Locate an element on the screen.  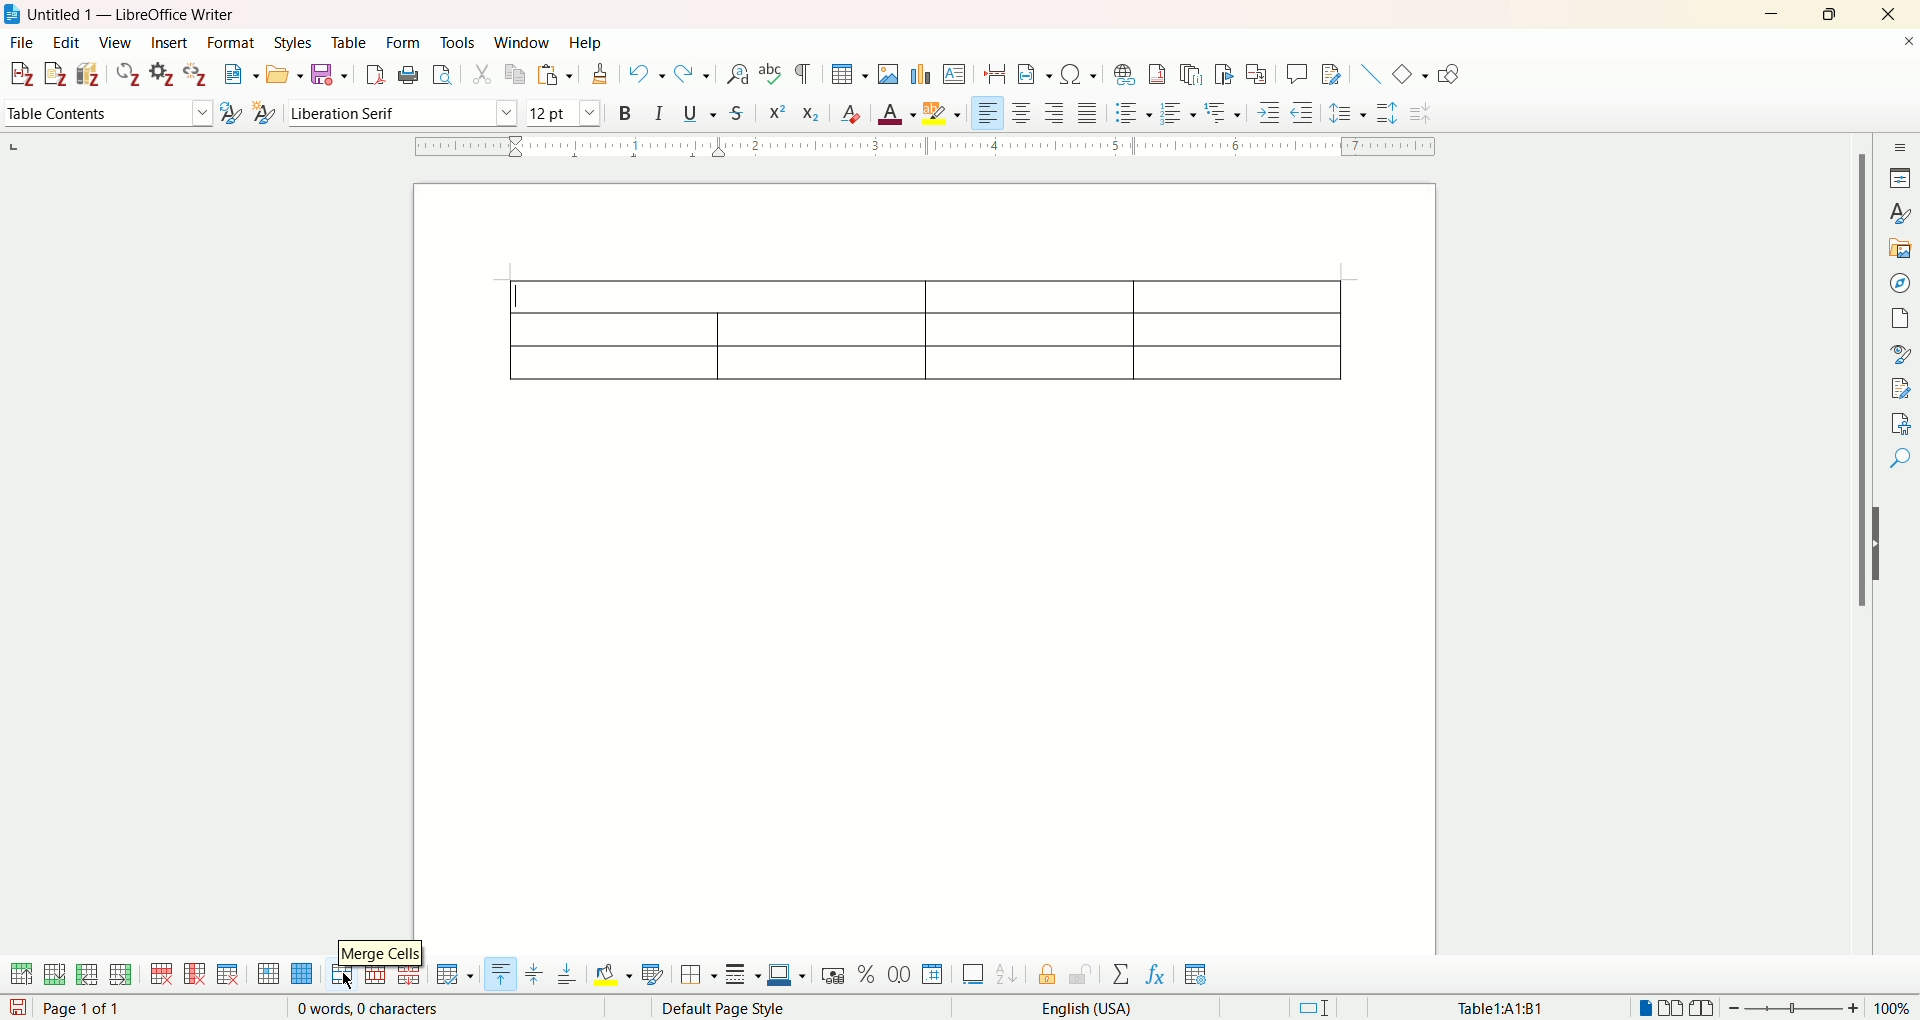
border color is located at coordinates (789, 975).